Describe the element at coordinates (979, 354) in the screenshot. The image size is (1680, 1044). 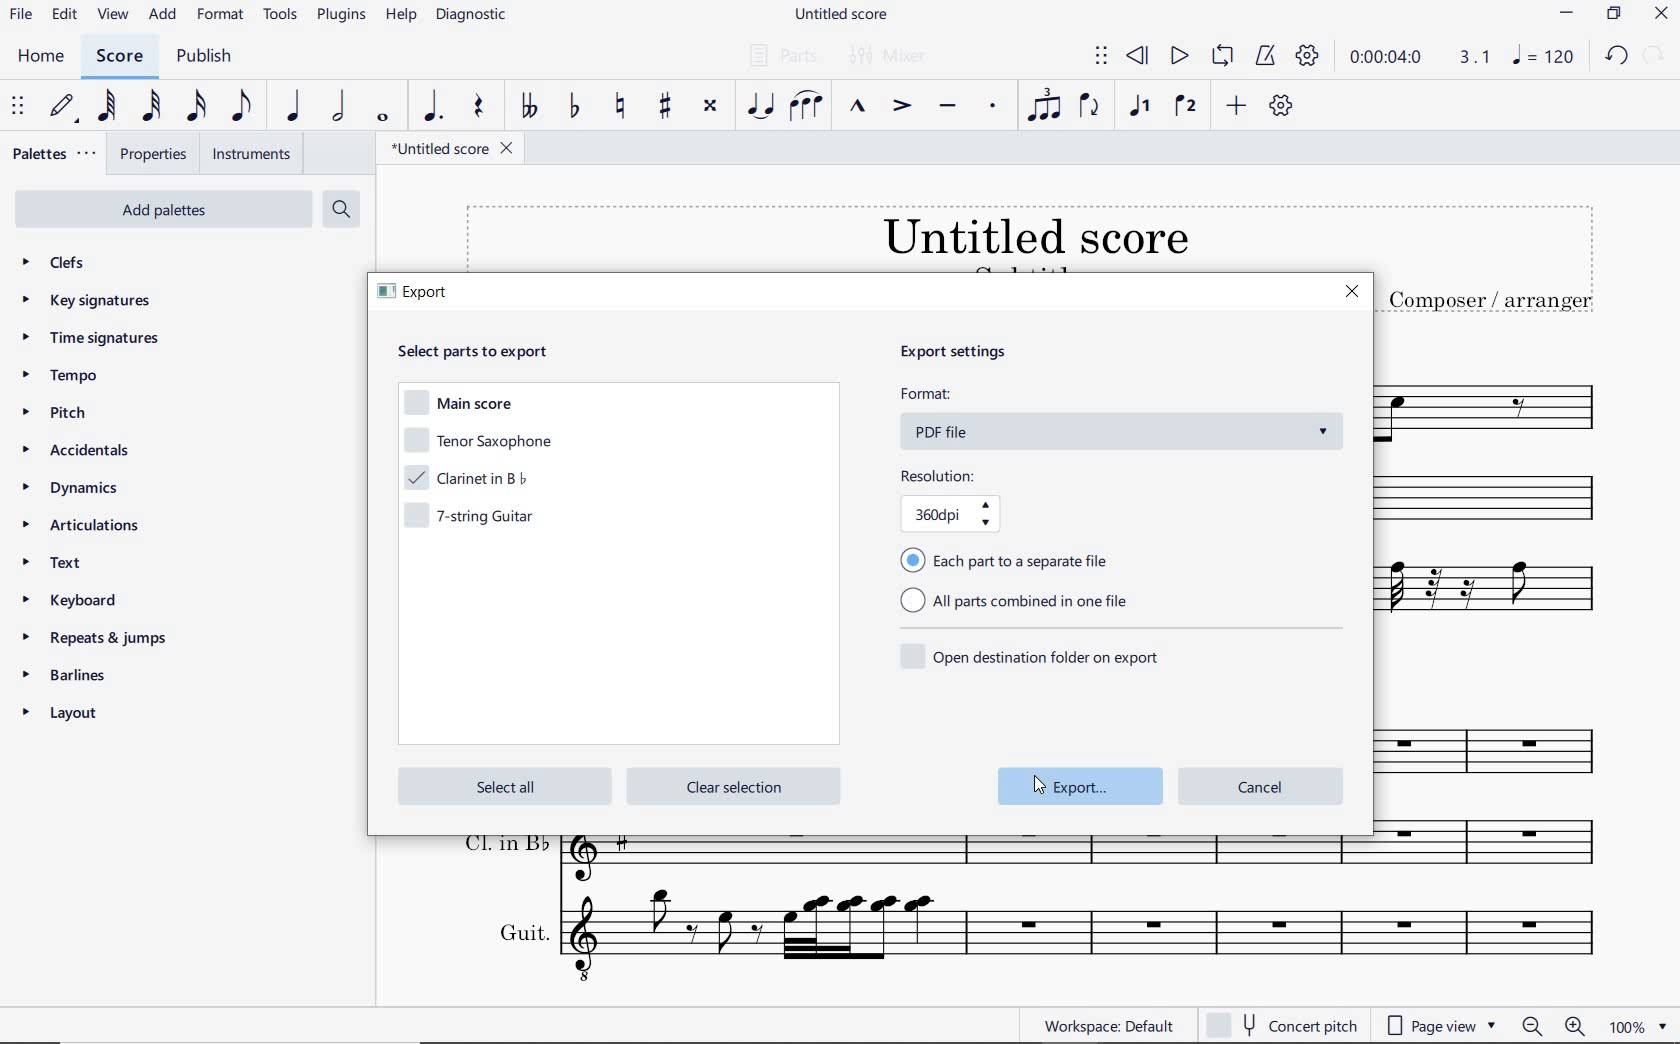
I see `export settings` at that location.